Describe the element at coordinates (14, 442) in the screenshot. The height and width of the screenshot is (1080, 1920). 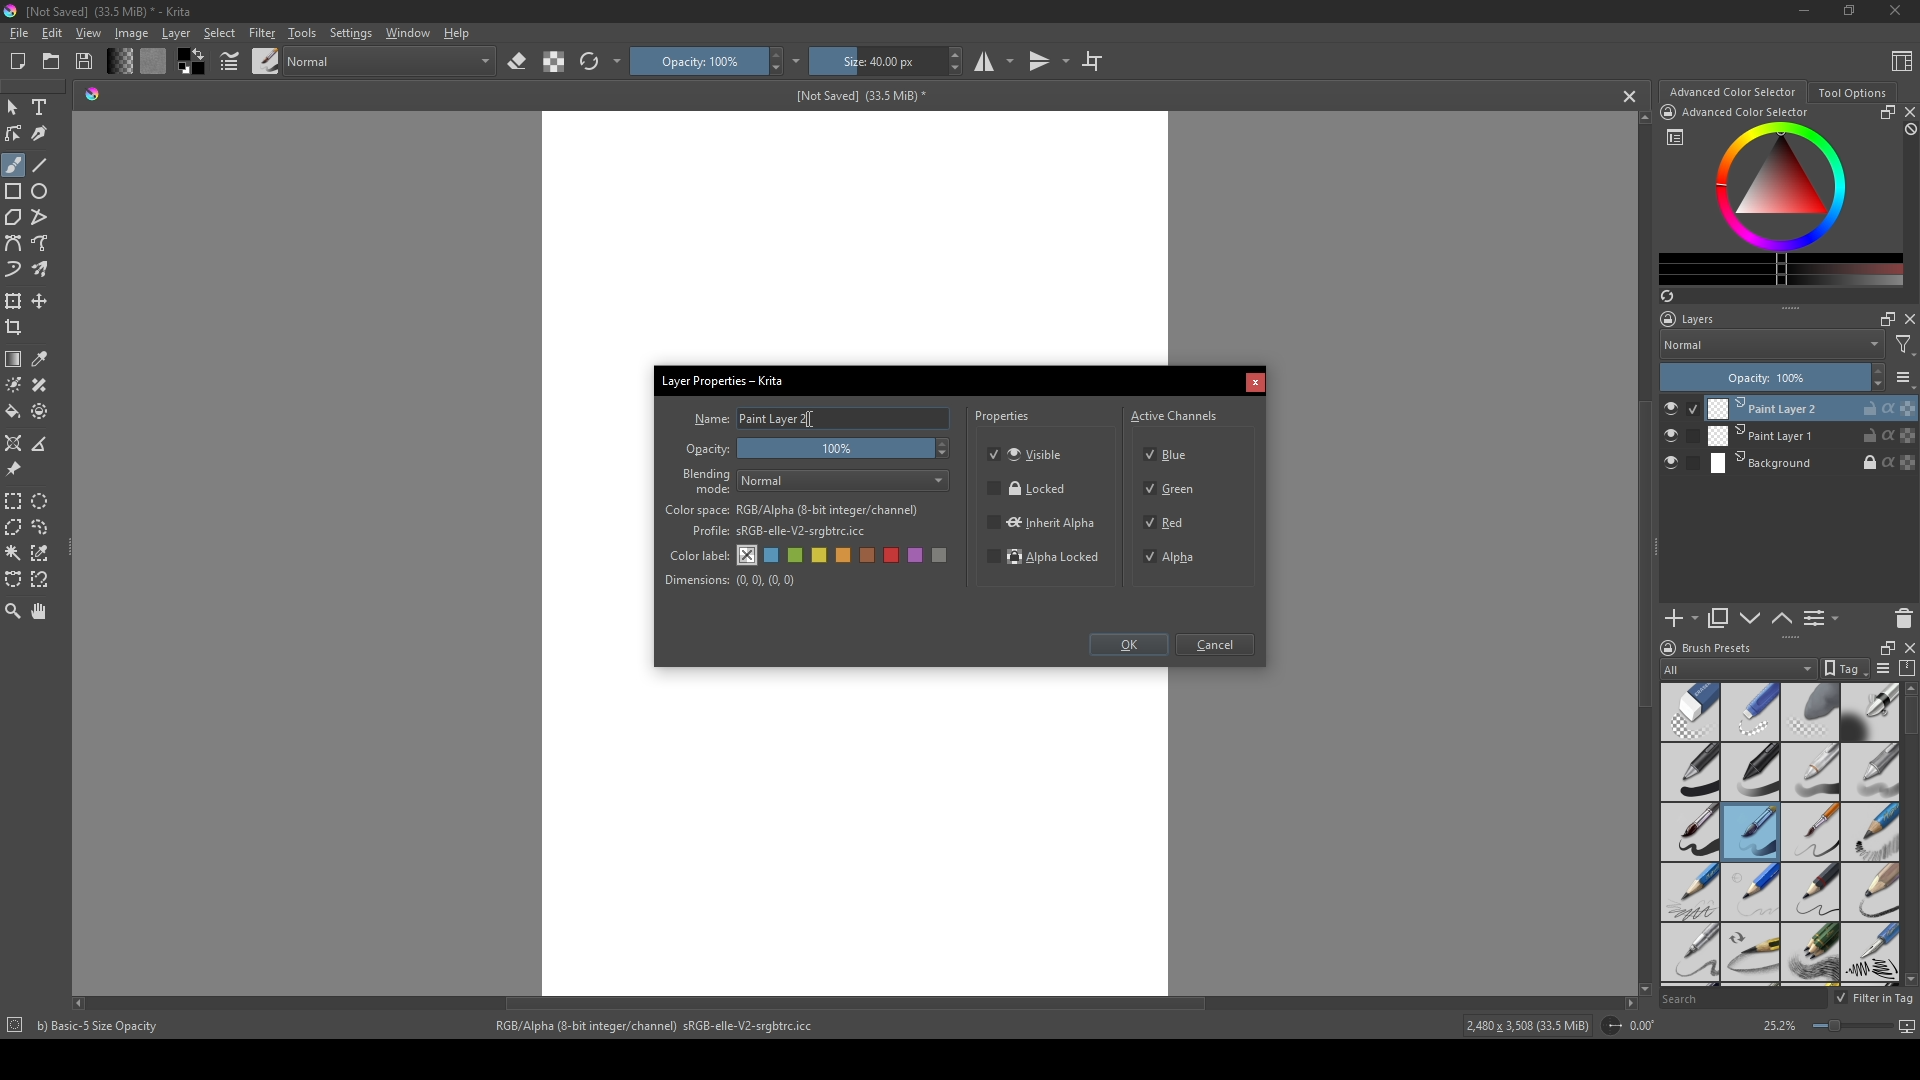
I see `assistant` at that location.